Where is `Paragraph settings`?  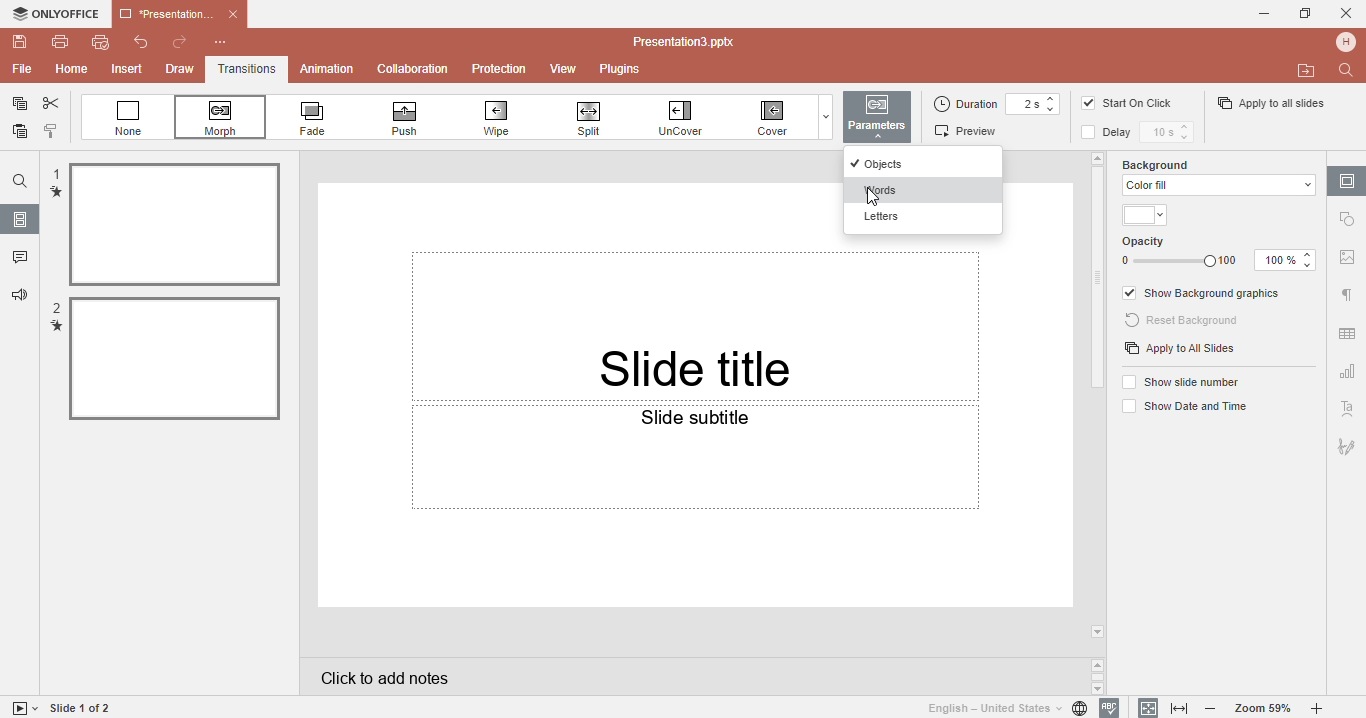
Paragraph settings is located at coordinates (1346, 295).